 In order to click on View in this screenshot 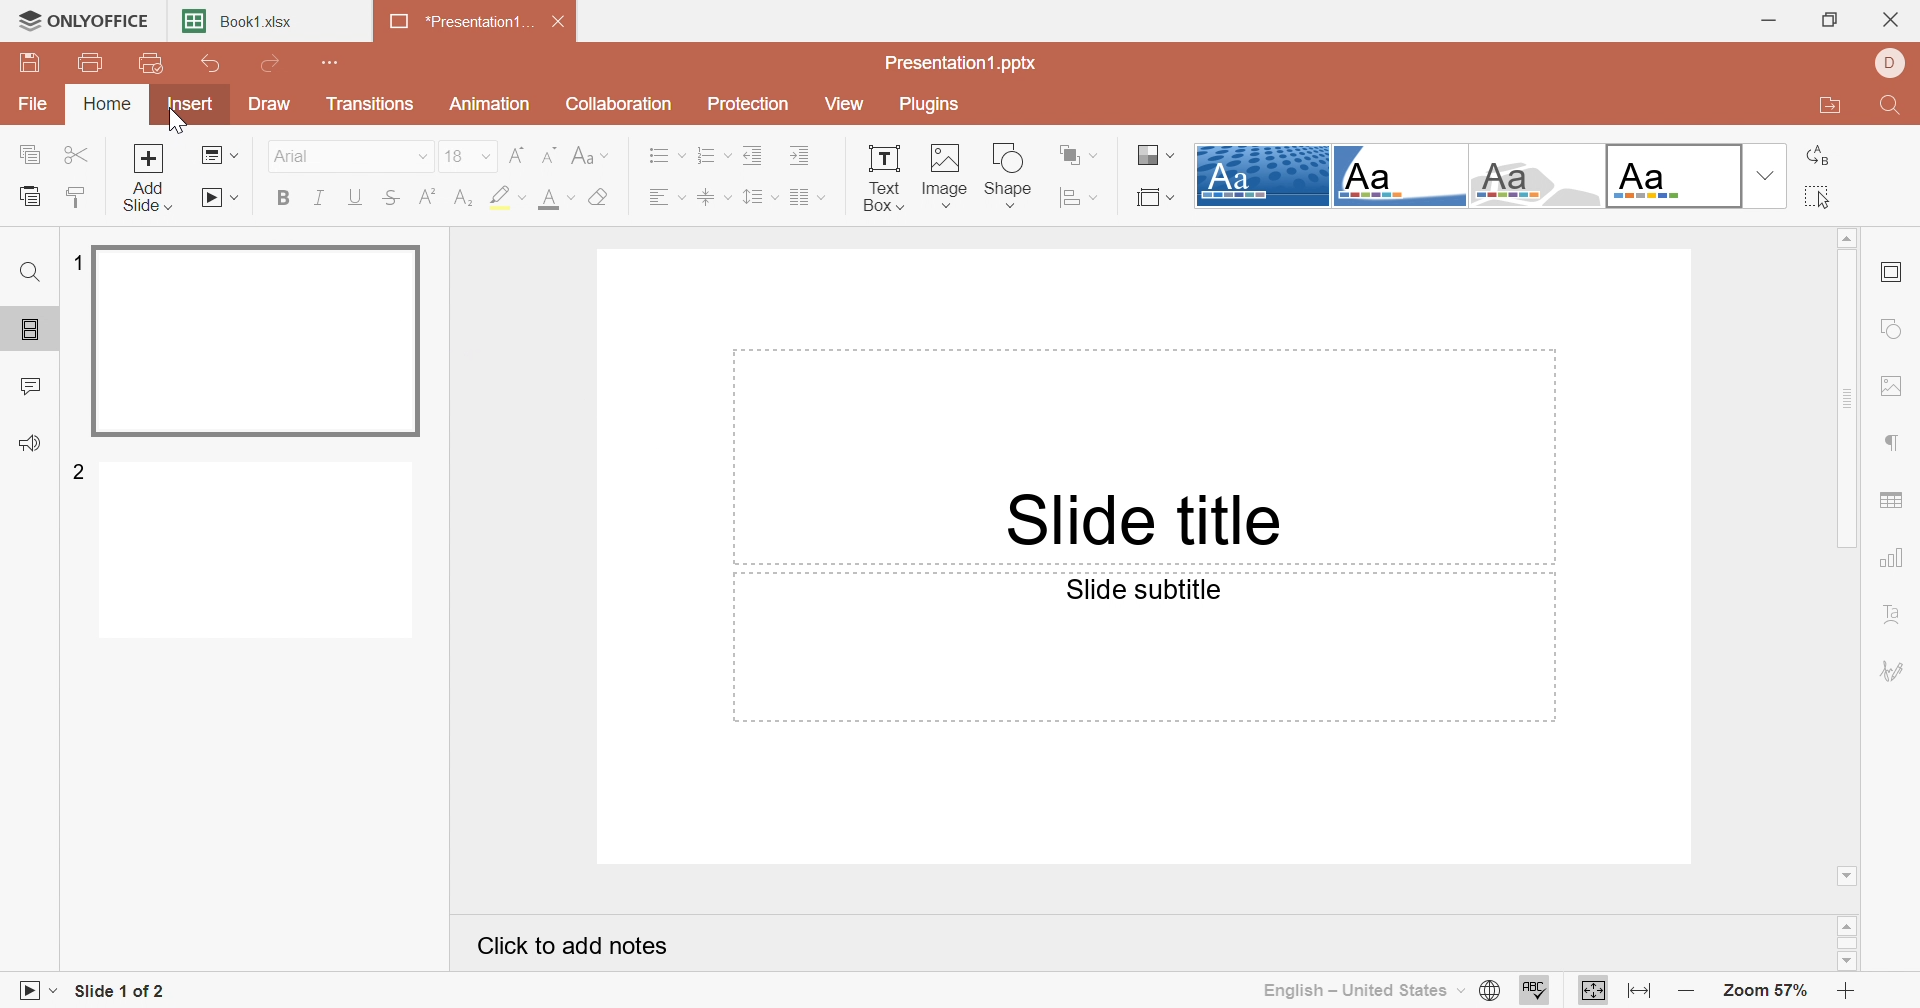, I will do `click(843, 103)`.